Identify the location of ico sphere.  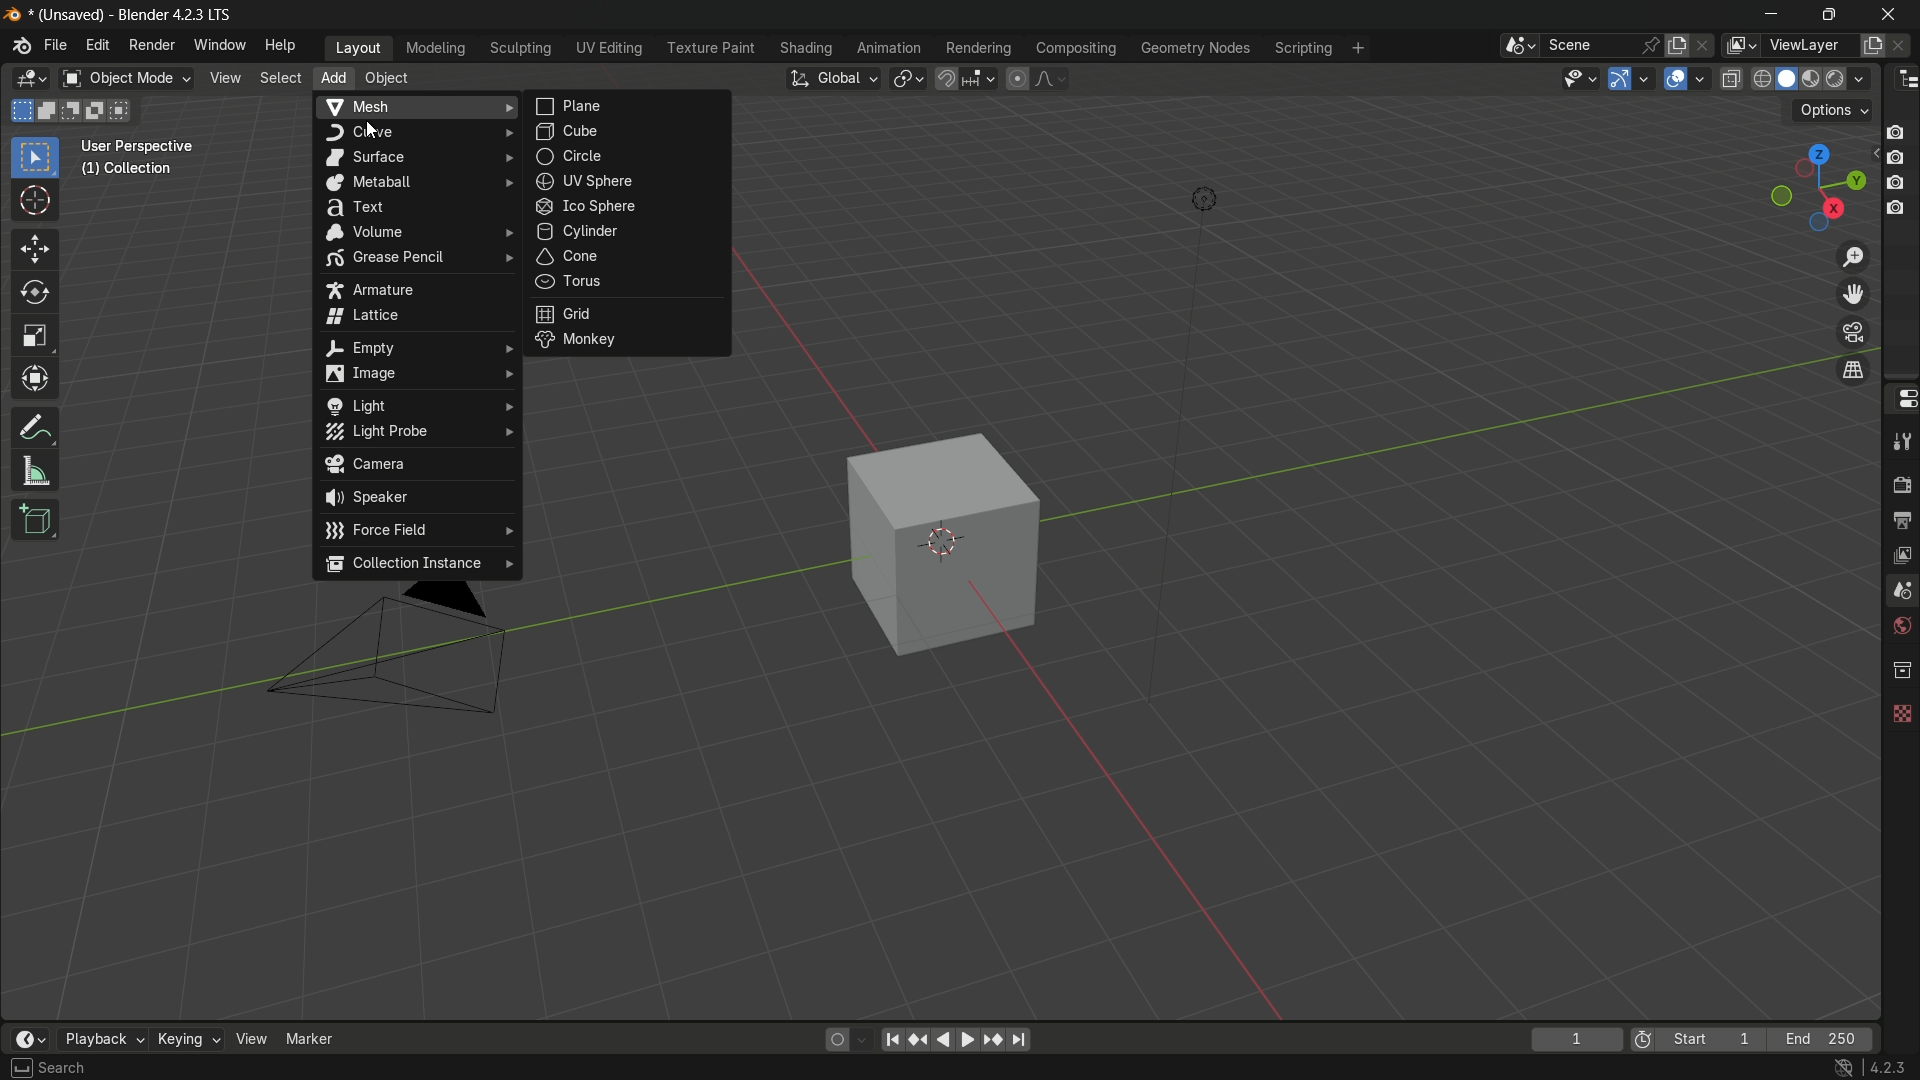
(627, 205).